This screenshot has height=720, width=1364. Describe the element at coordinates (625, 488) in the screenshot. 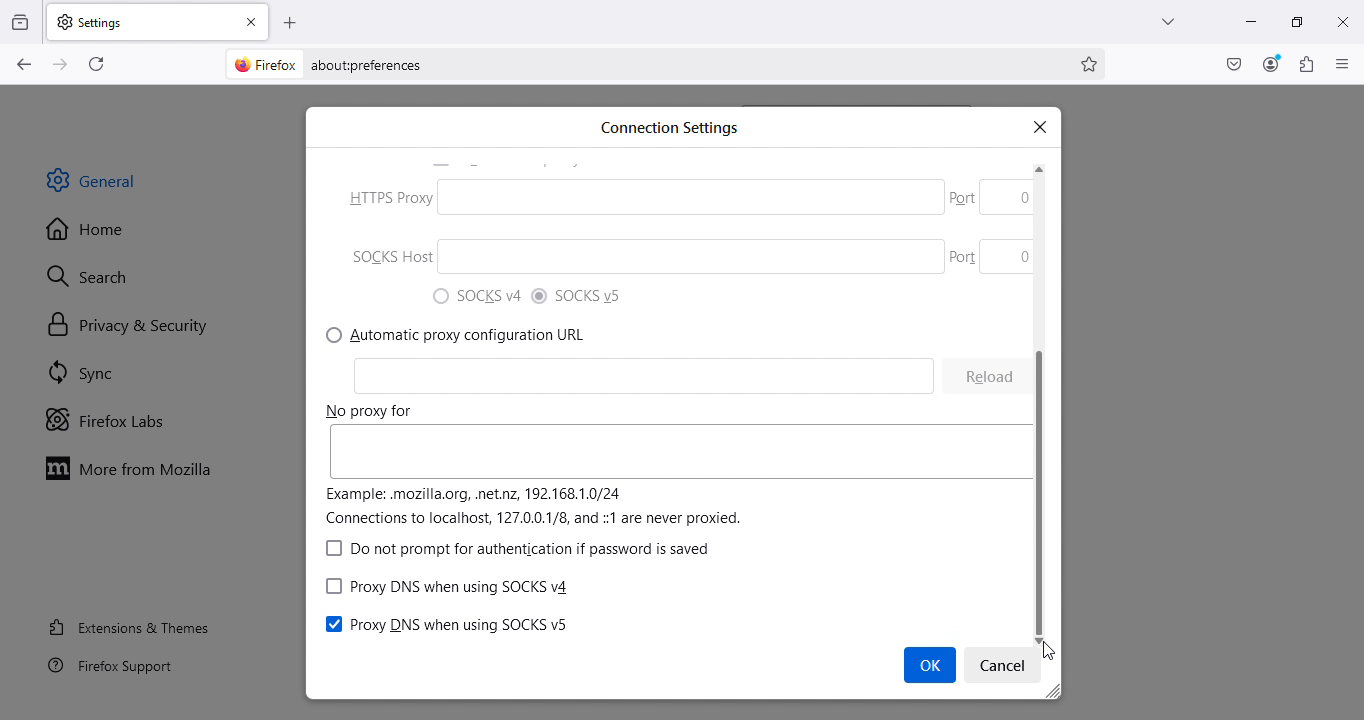

I see `SOCKS Host` at that location.